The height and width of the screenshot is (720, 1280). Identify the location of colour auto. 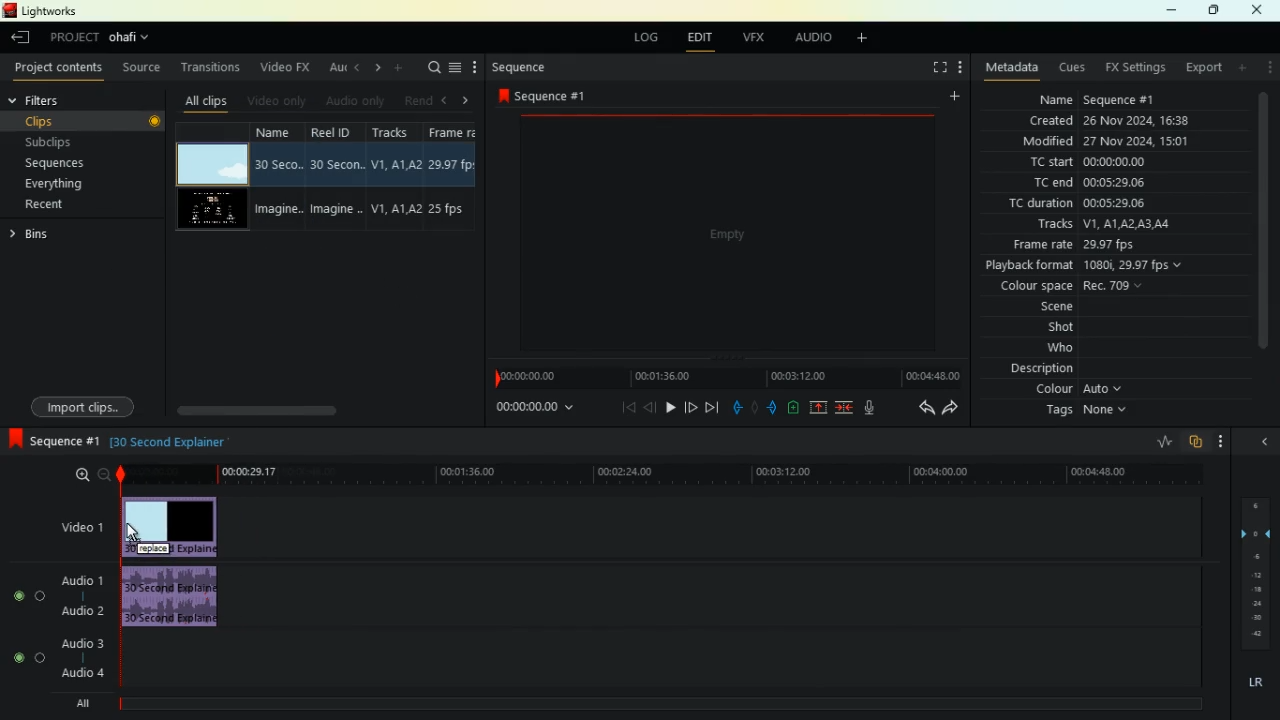
(1079, 390).